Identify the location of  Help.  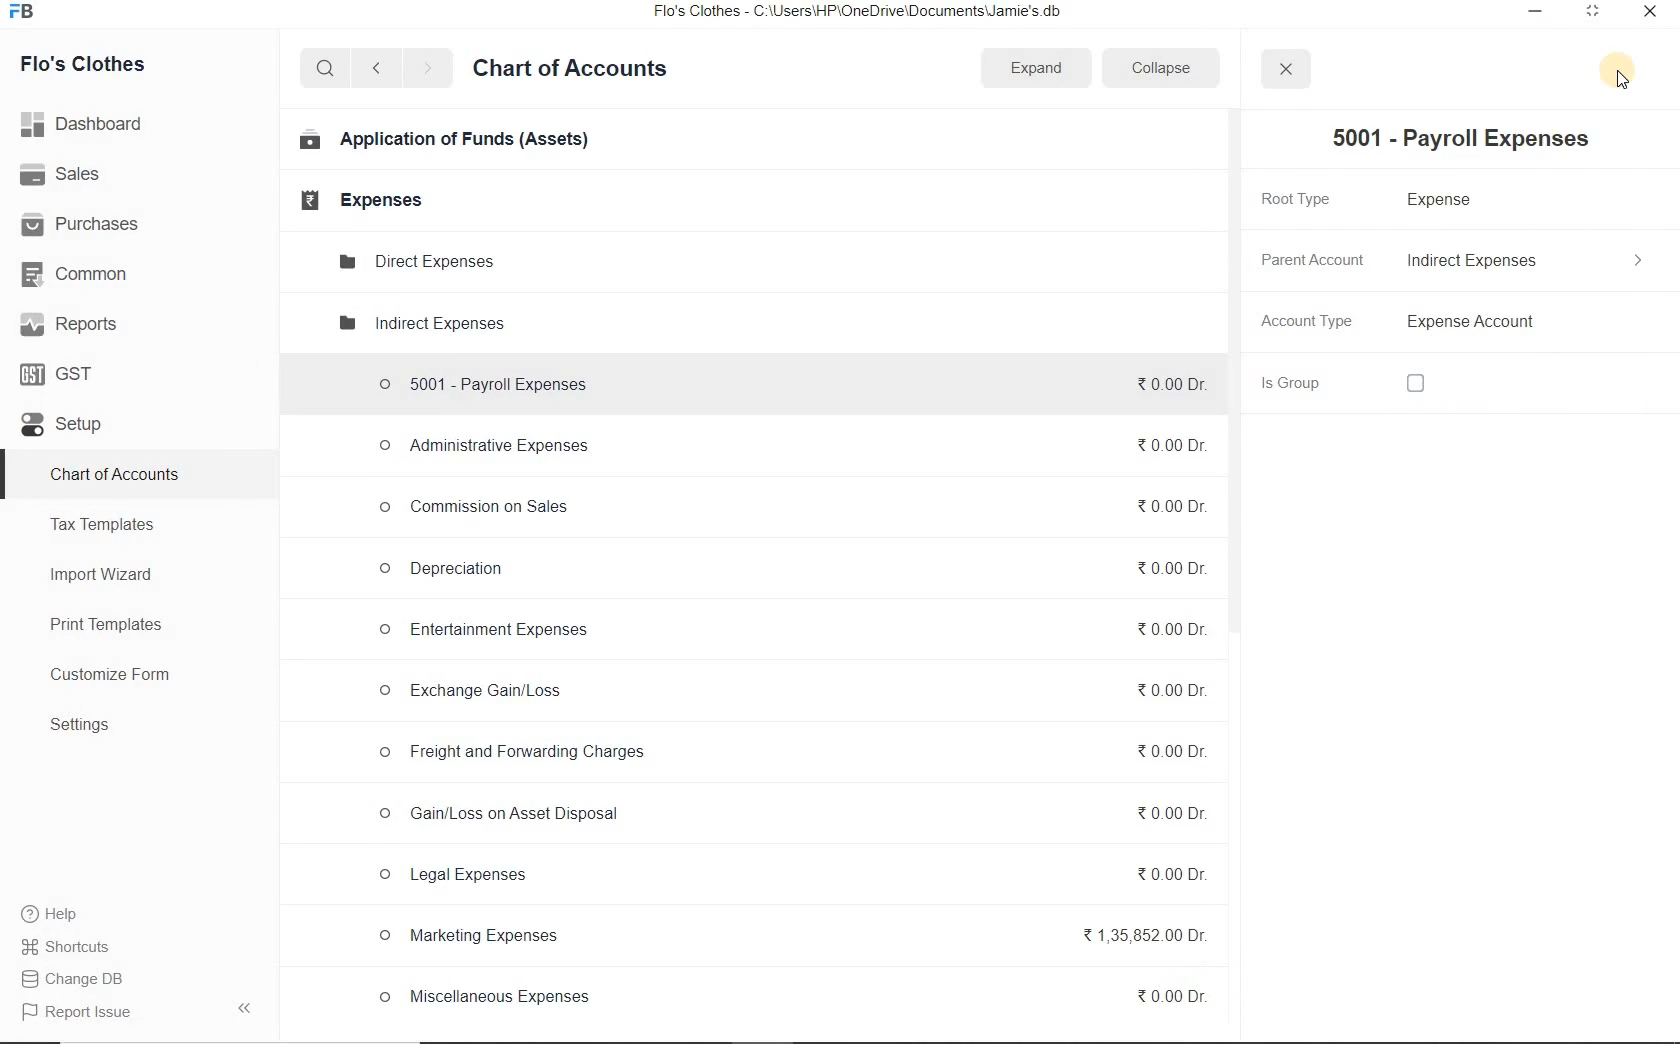
(61, 914).